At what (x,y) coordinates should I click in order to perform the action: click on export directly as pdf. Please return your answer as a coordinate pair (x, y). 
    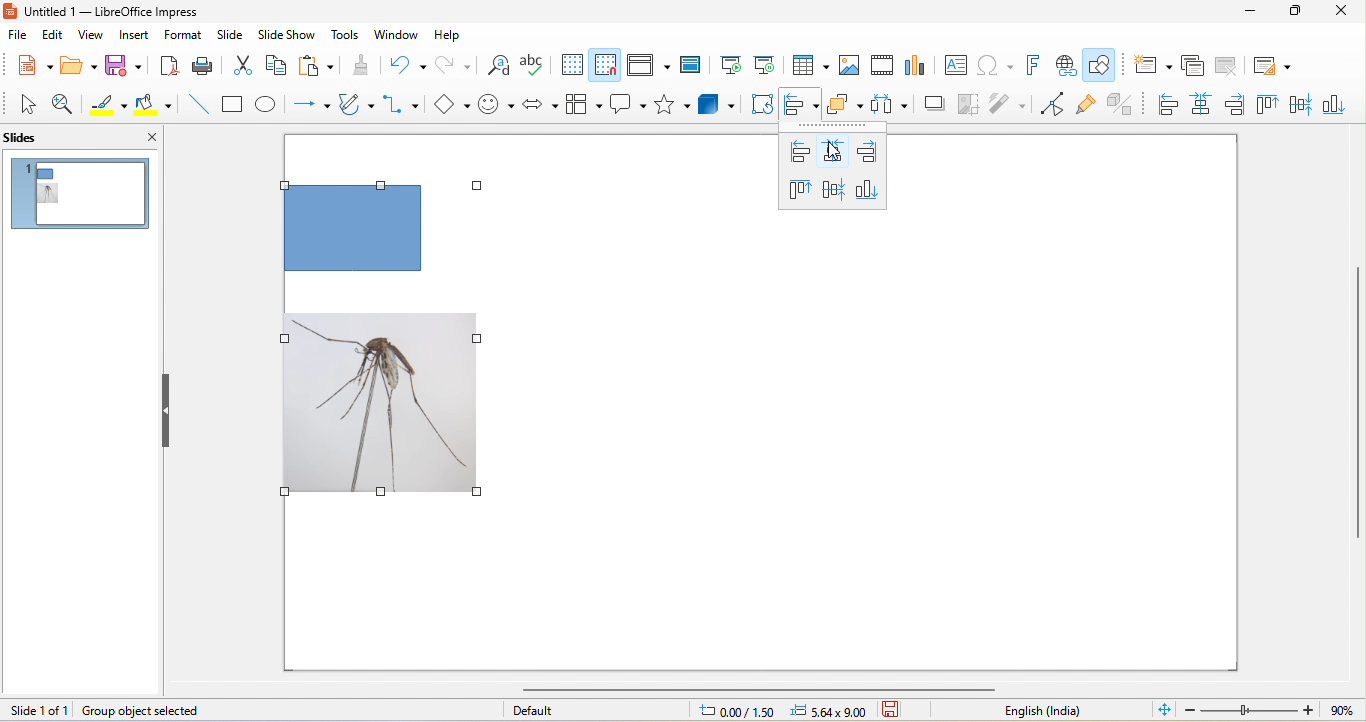
    Looking at the image, I should click on (170, 67).